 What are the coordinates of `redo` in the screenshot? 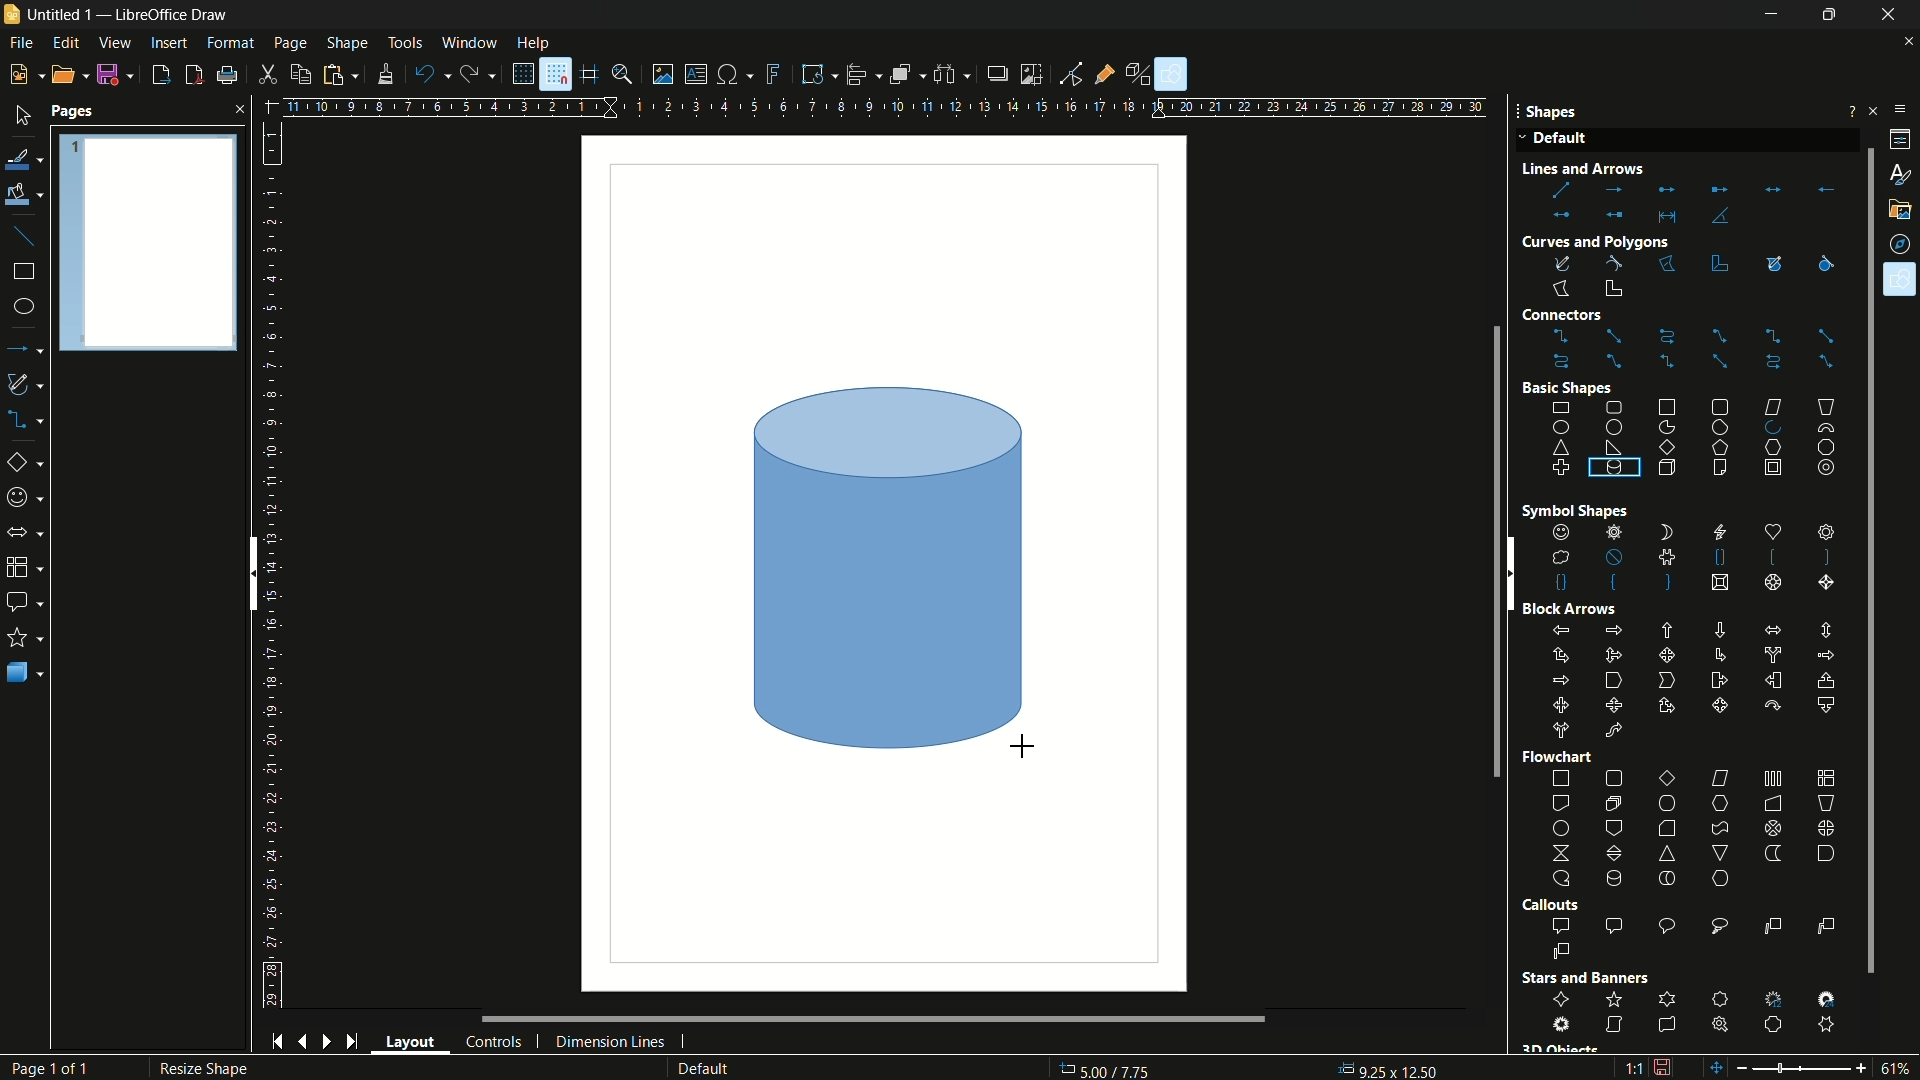 It's located at (478, 73).